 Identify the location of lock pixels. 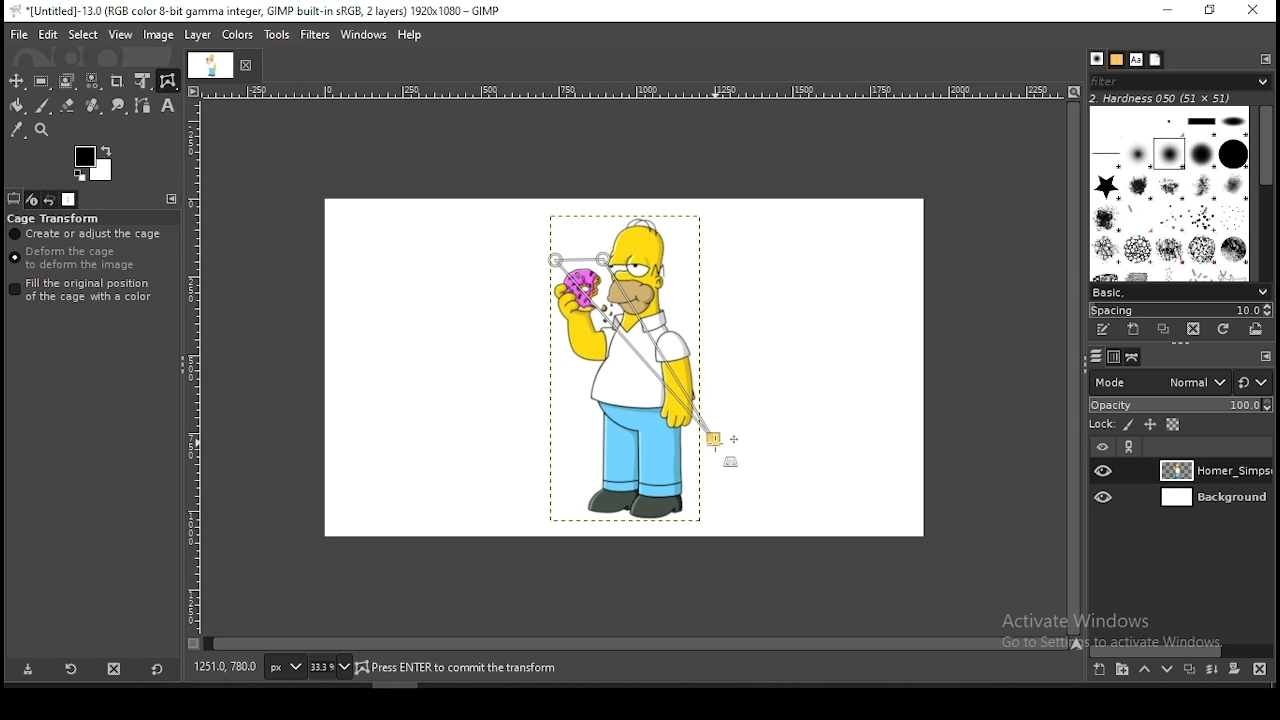
(1127, 426).